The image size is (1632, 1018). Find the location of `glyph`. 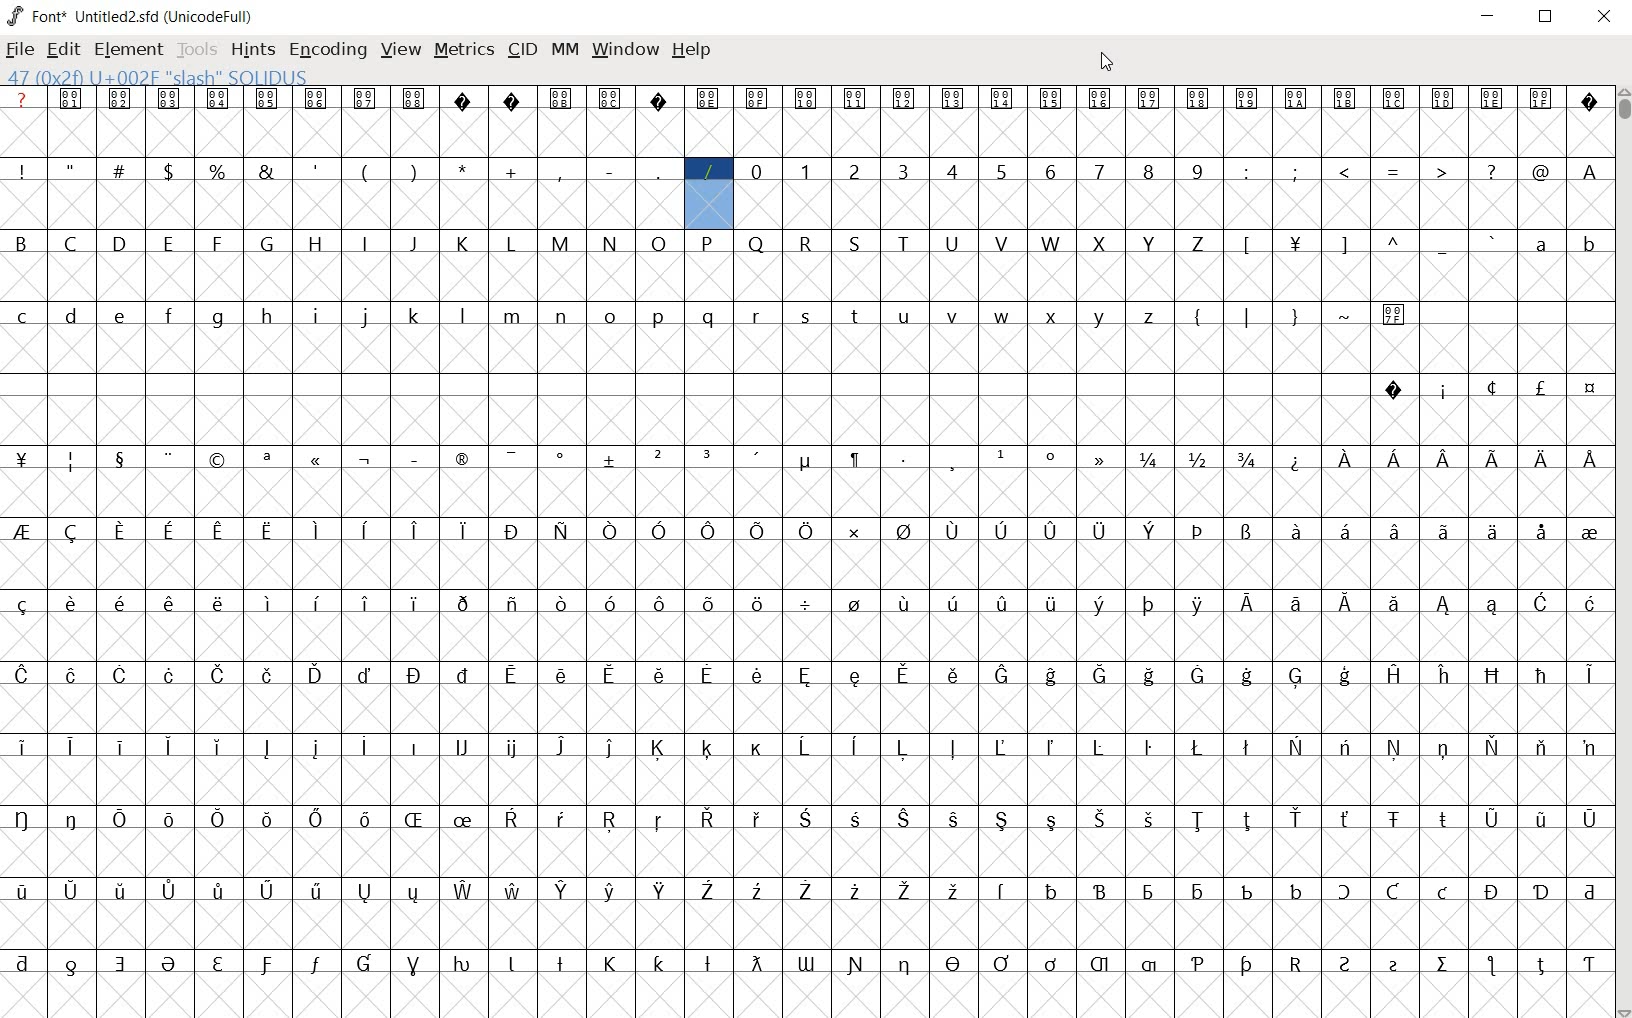

glyph is located at coordinates (858, 318).